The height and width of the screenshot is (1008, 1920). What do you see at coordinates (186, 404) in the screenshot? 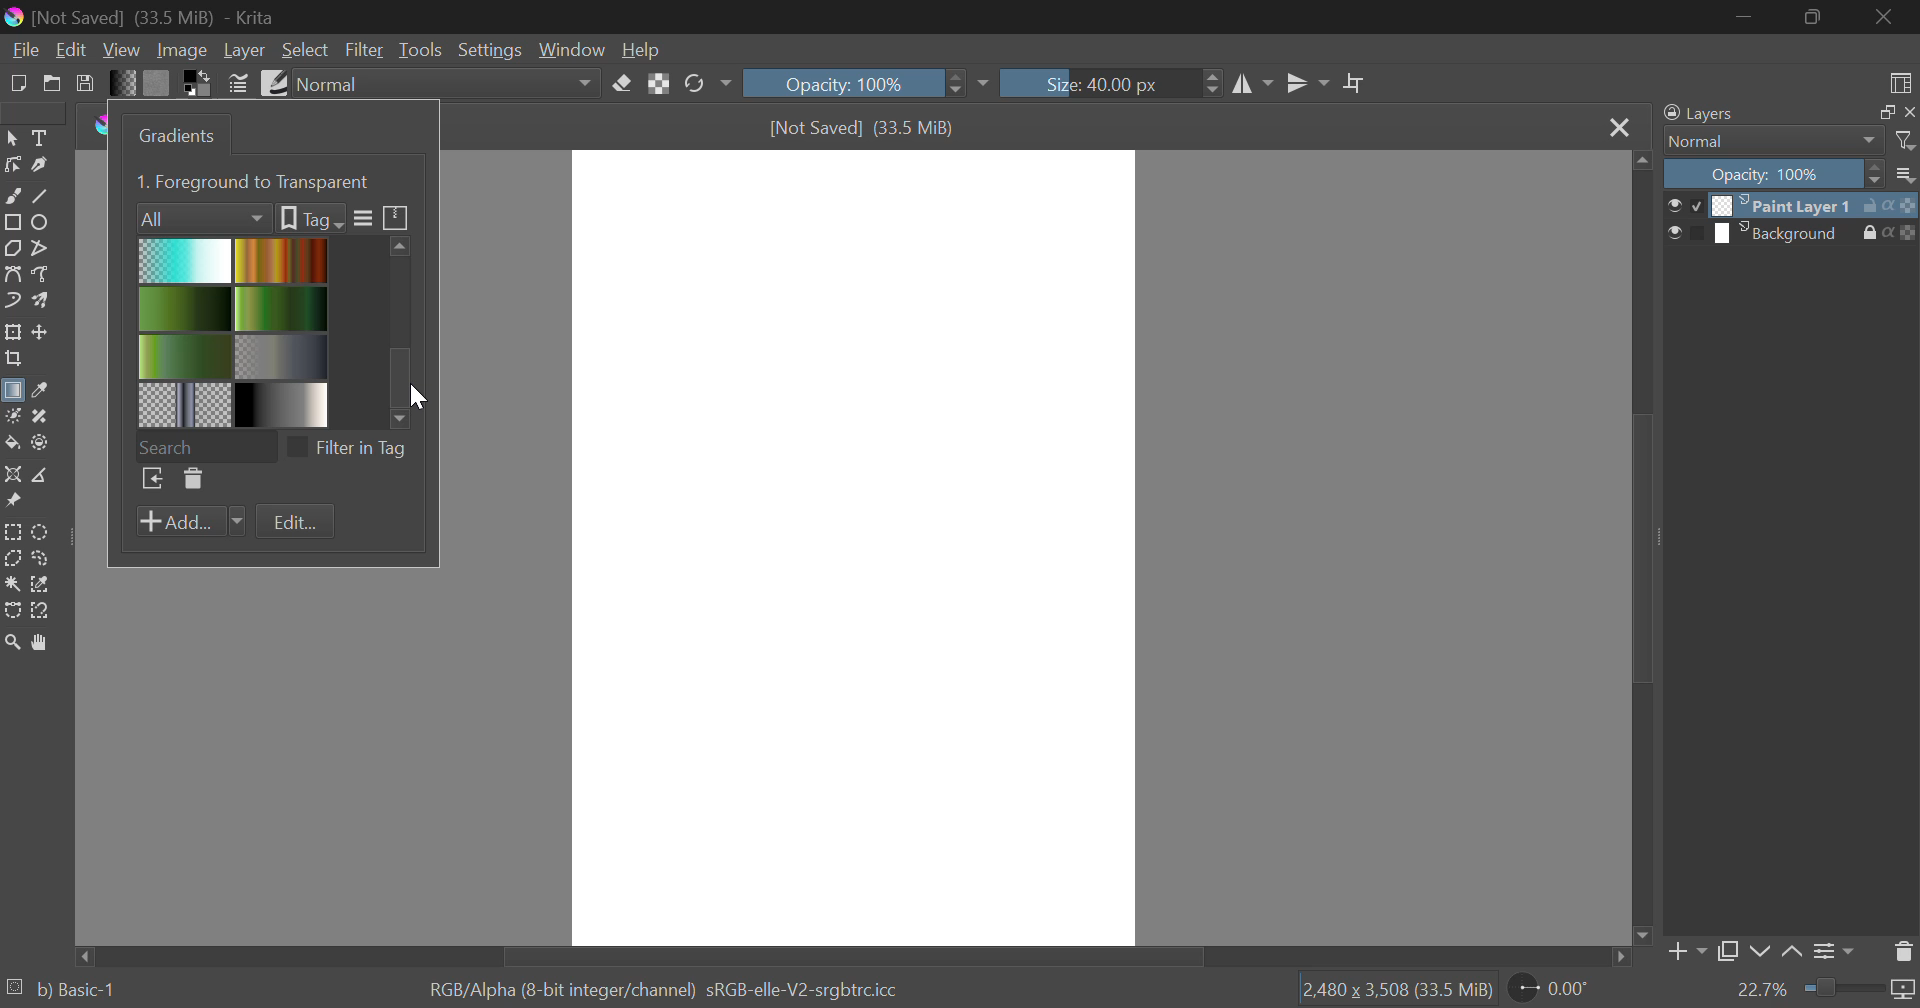
I see `Gradient 7` at bounding box center [186, 404].